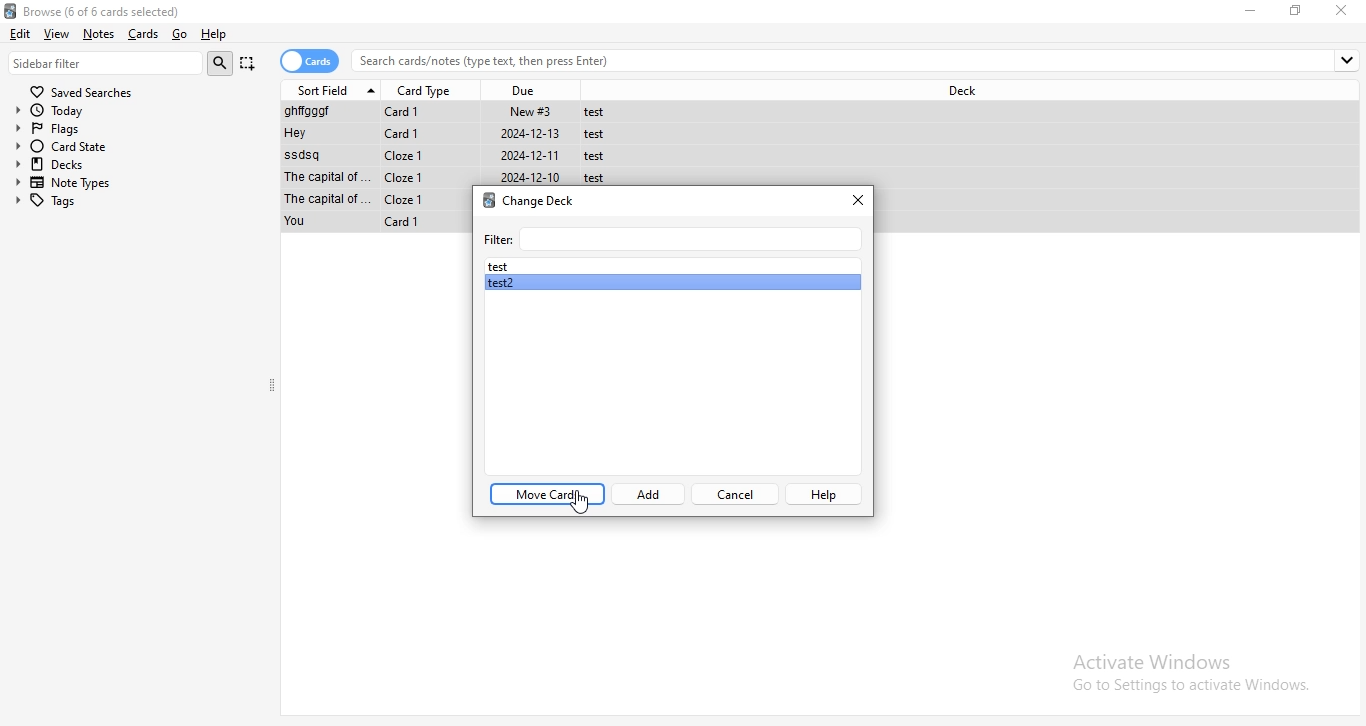  What do you see at coordinates (858, 60) in the screenshot?
I see `search bar` at bounding box center [858, 60].